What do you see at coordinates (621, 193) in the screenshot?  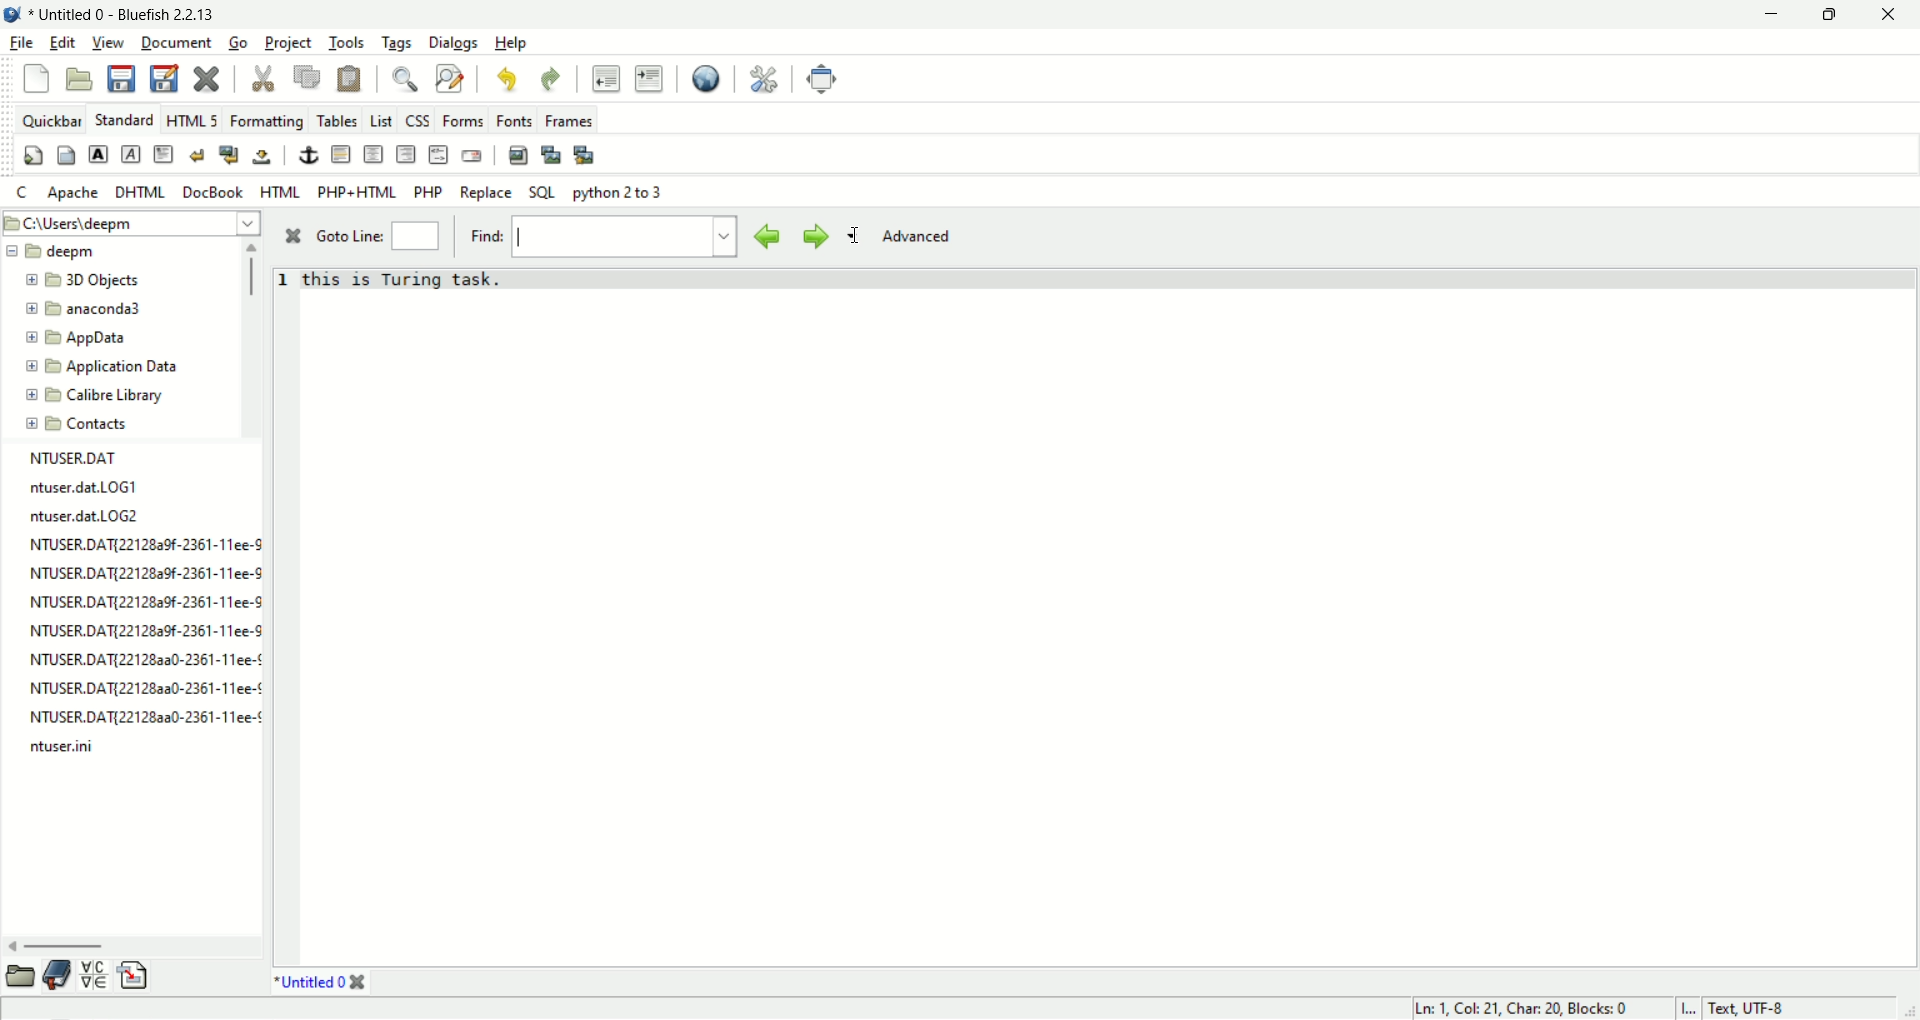 I see `python 2 to 3` at bounding box center [621, 193].